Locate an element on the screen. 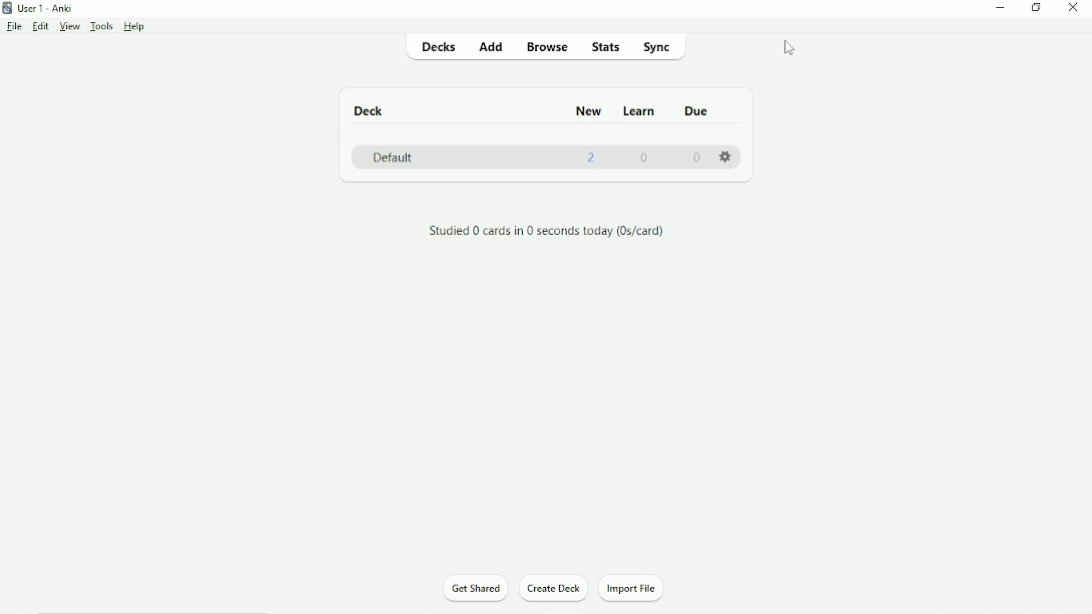 This screenshot has height=614, width=1092. Anki logo is located at coordinates (8, 8).